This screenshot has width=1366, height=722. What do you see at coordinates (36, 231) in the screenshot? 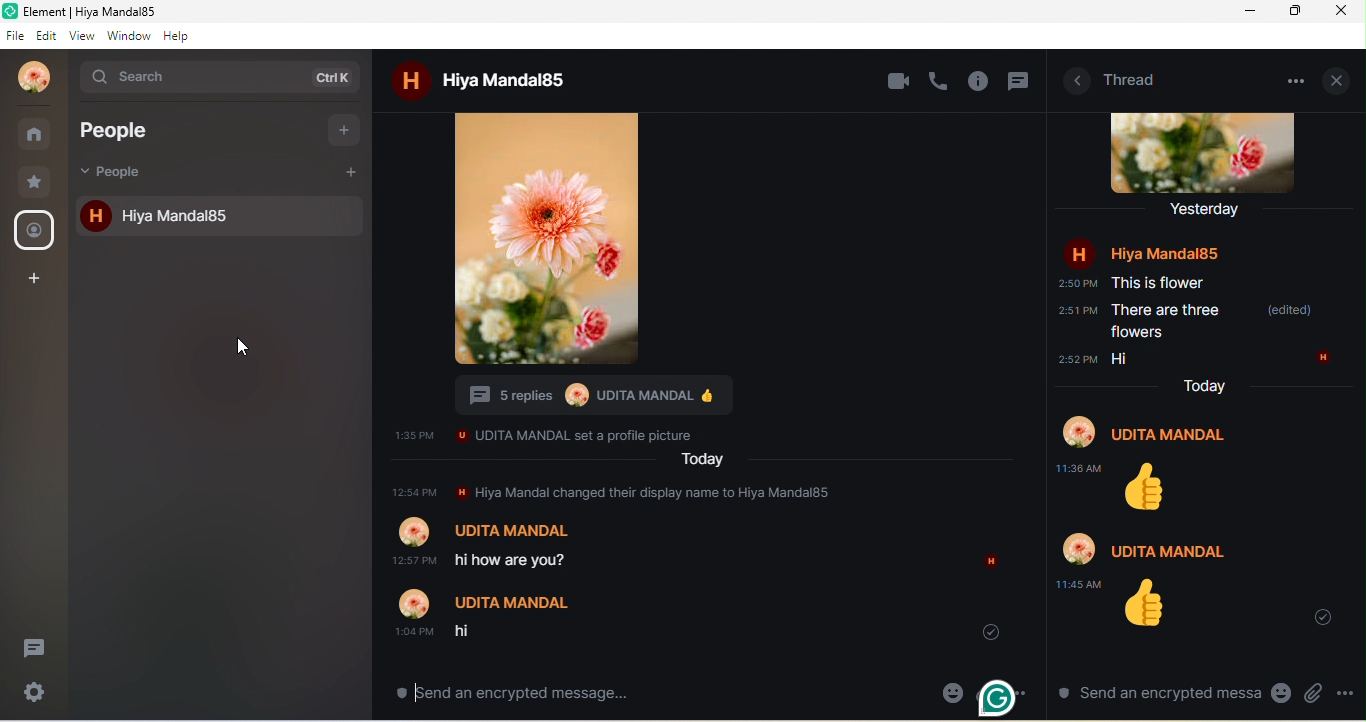
I see `people` at bounding box center [36, 231].